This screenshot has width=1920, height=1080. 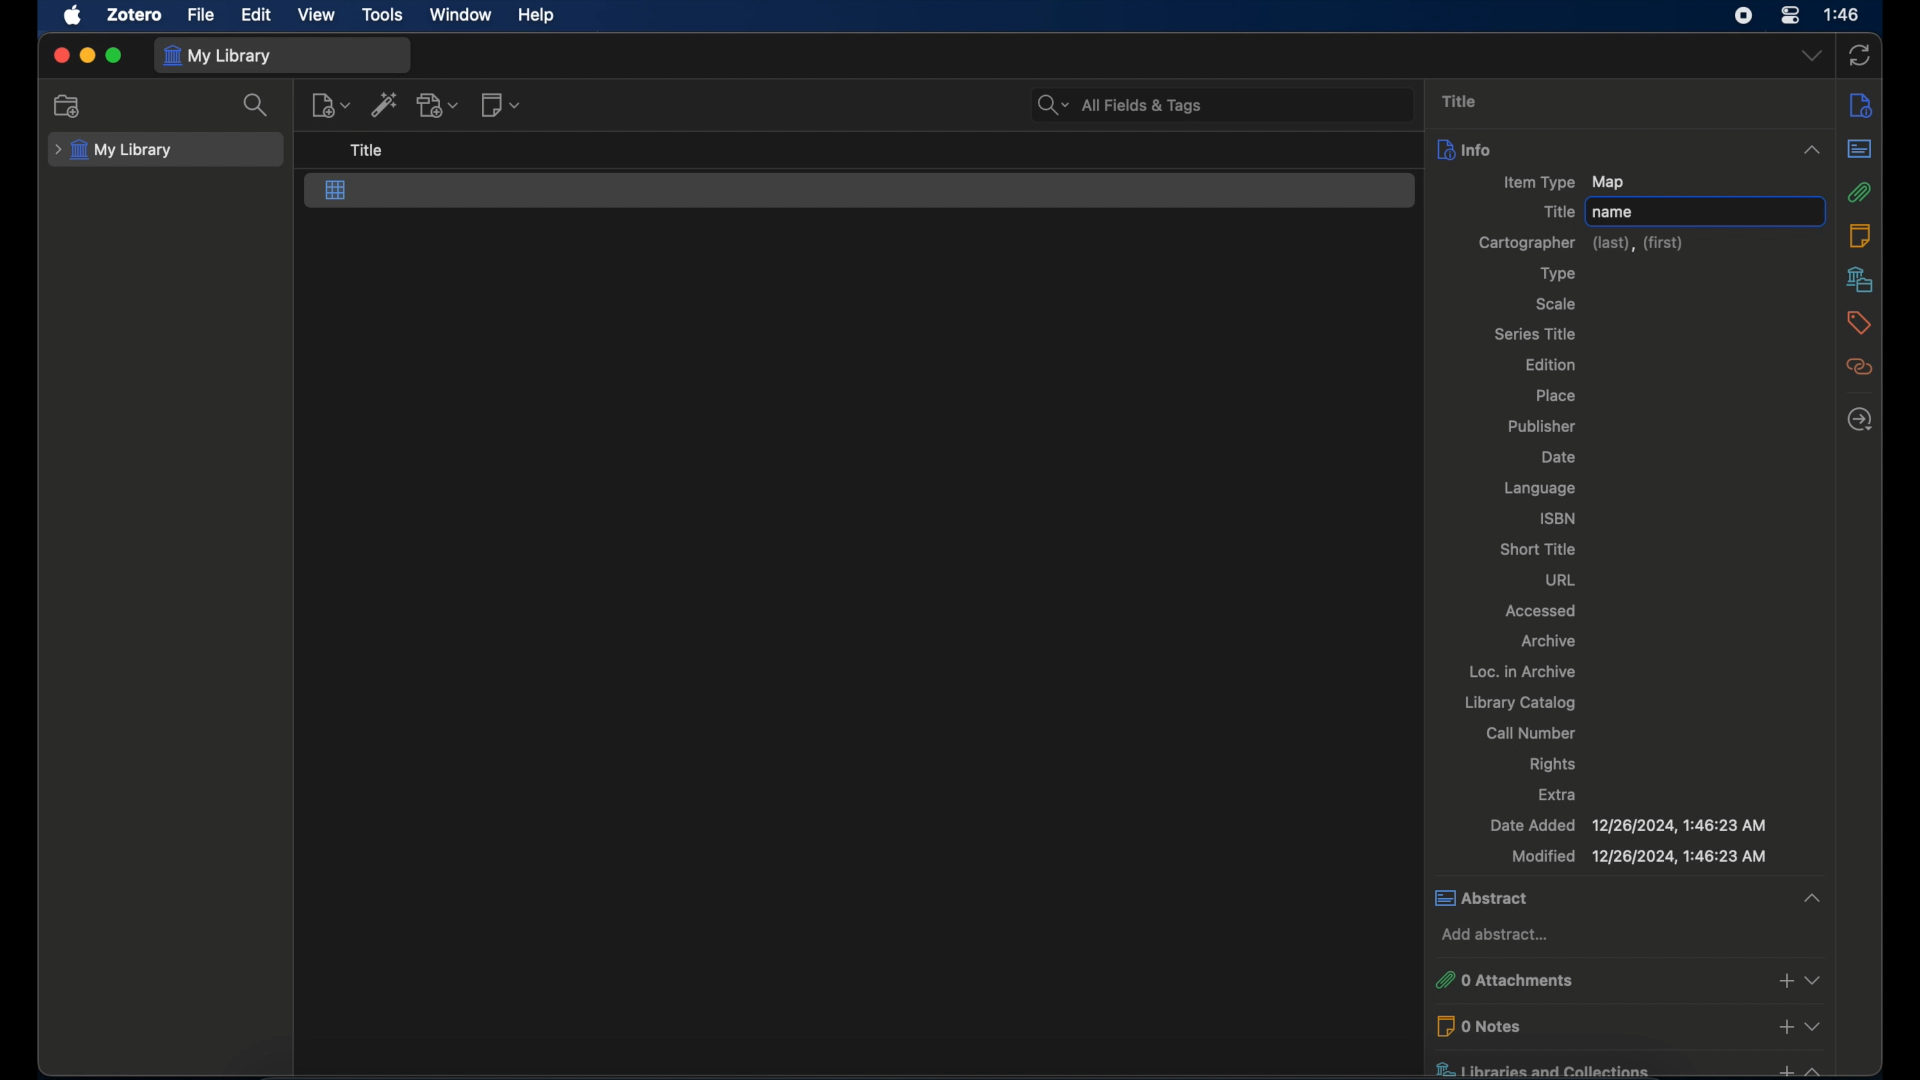 I want to click on add, so click(x=1782, y=1068).